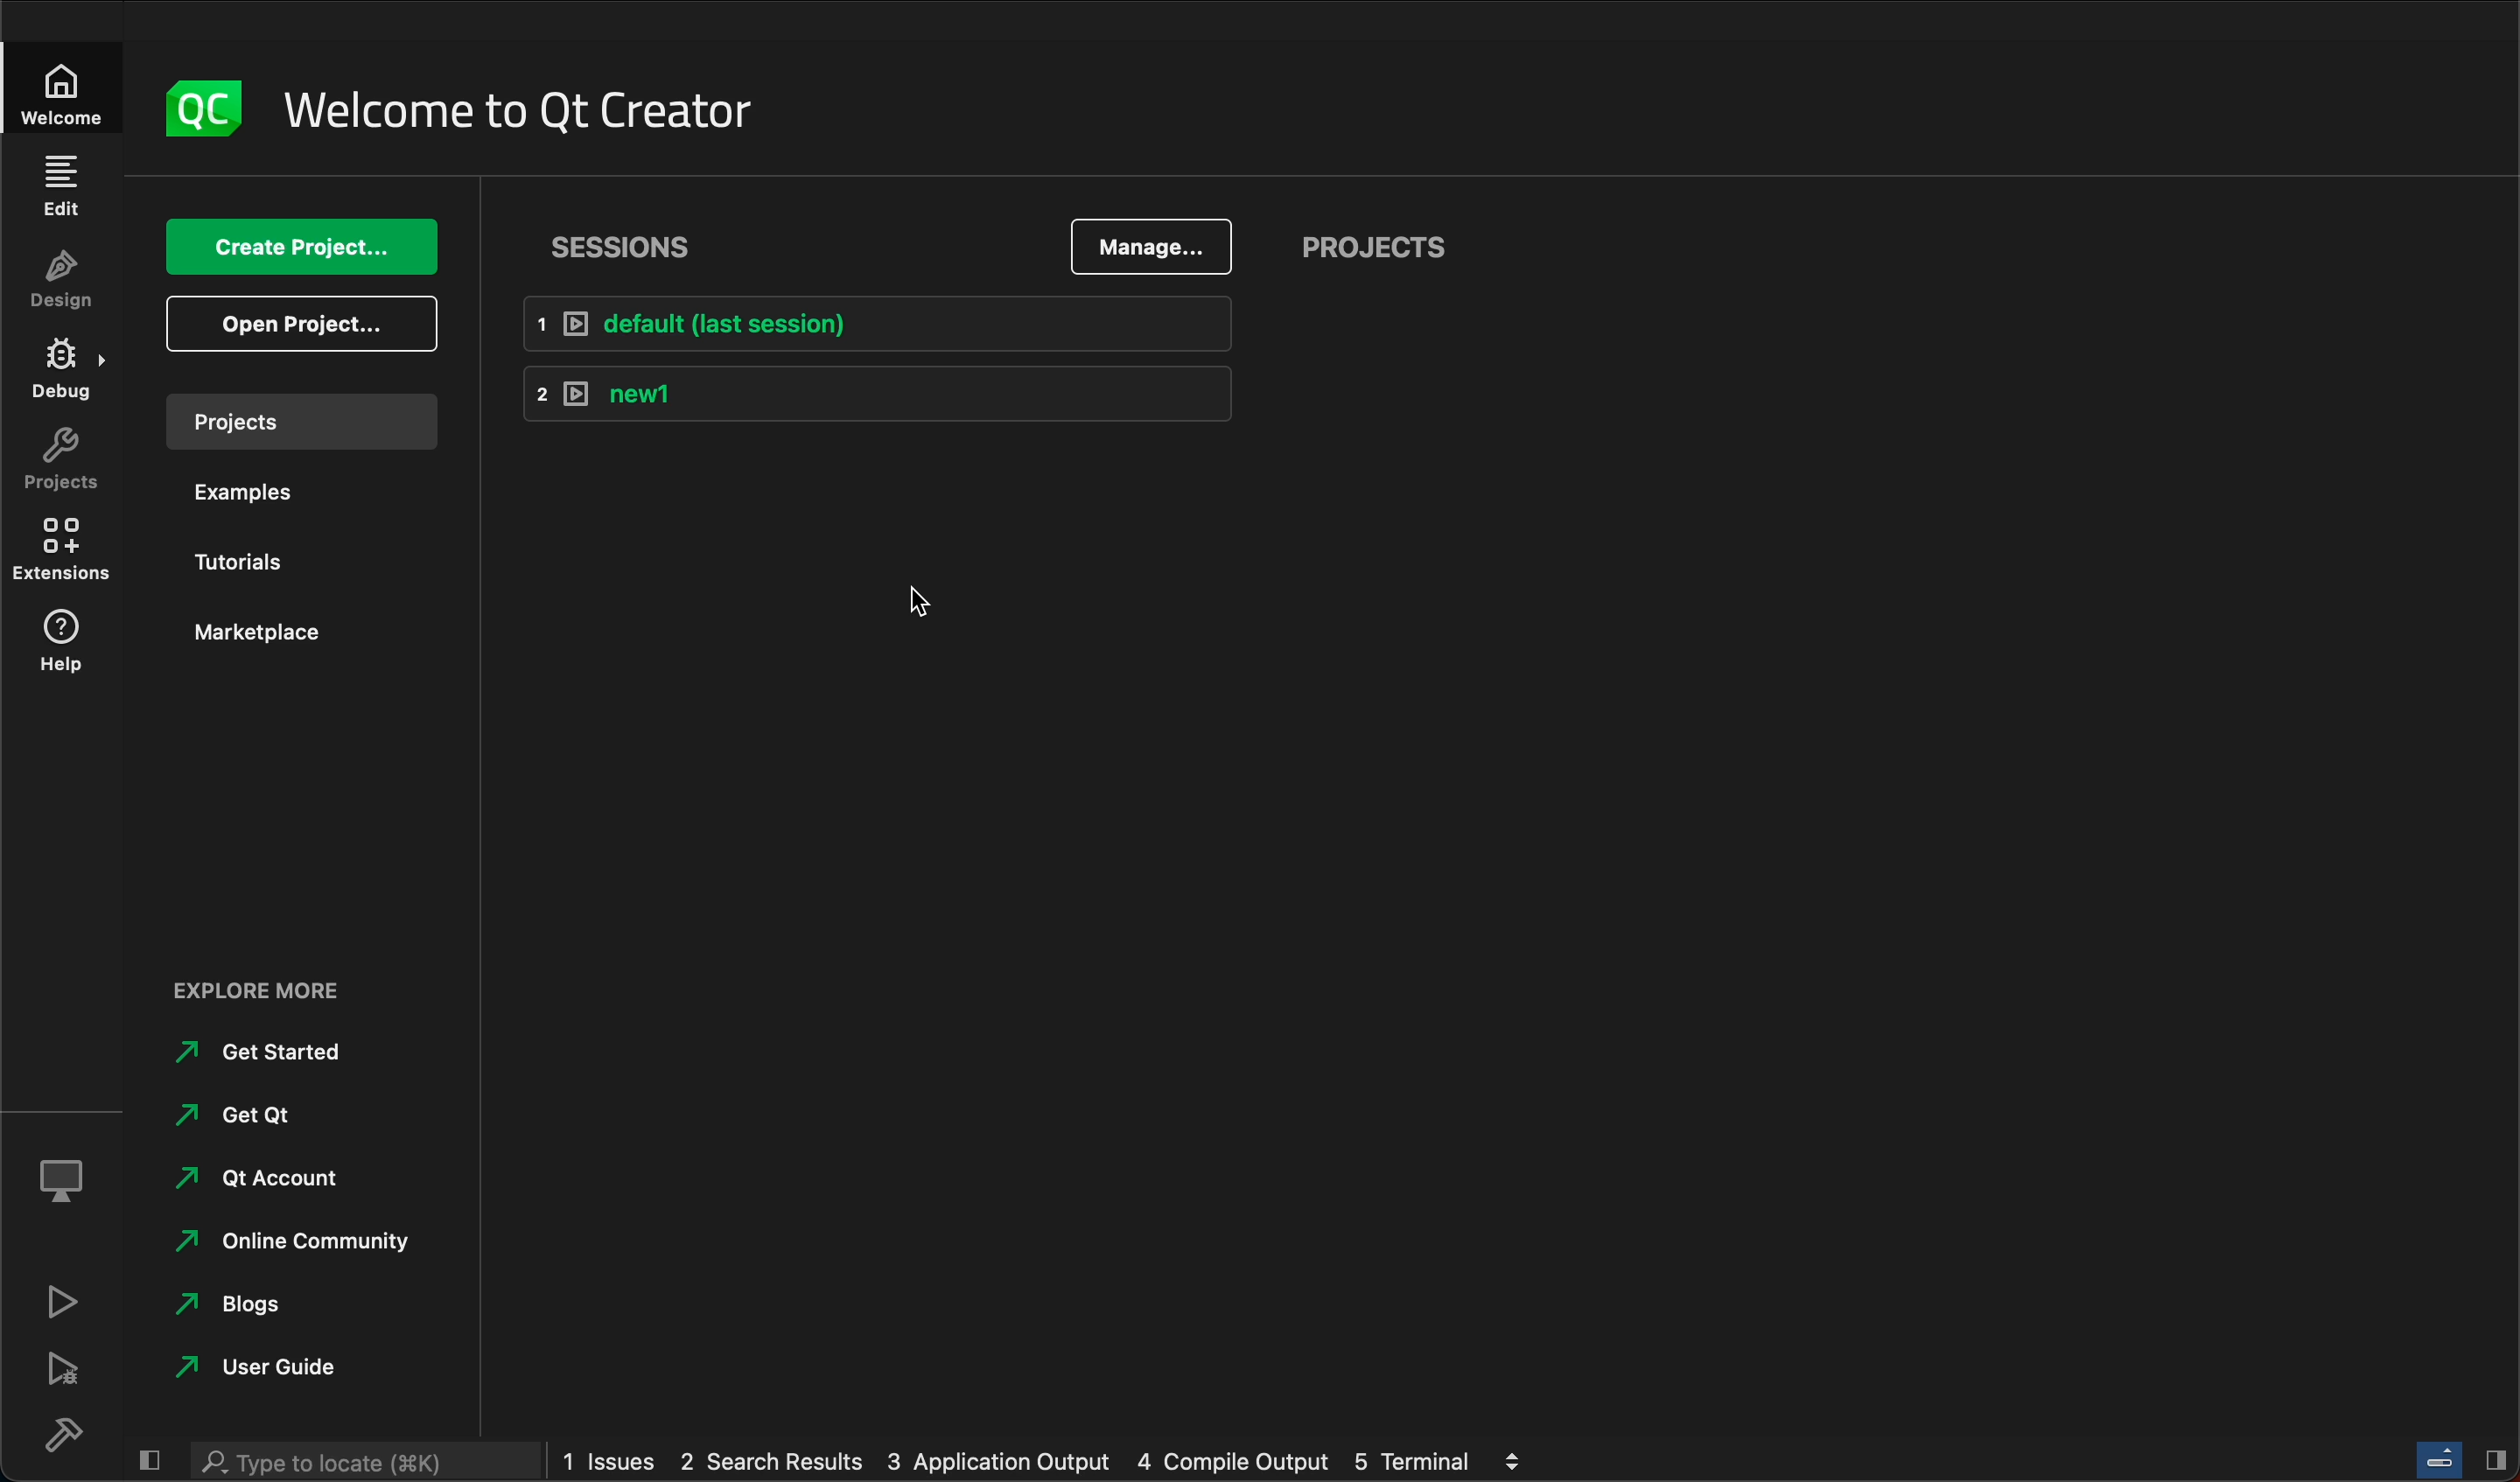  Describe the element at coordinates (253, 1109) in the screenshot. I see `get qt` at that location.